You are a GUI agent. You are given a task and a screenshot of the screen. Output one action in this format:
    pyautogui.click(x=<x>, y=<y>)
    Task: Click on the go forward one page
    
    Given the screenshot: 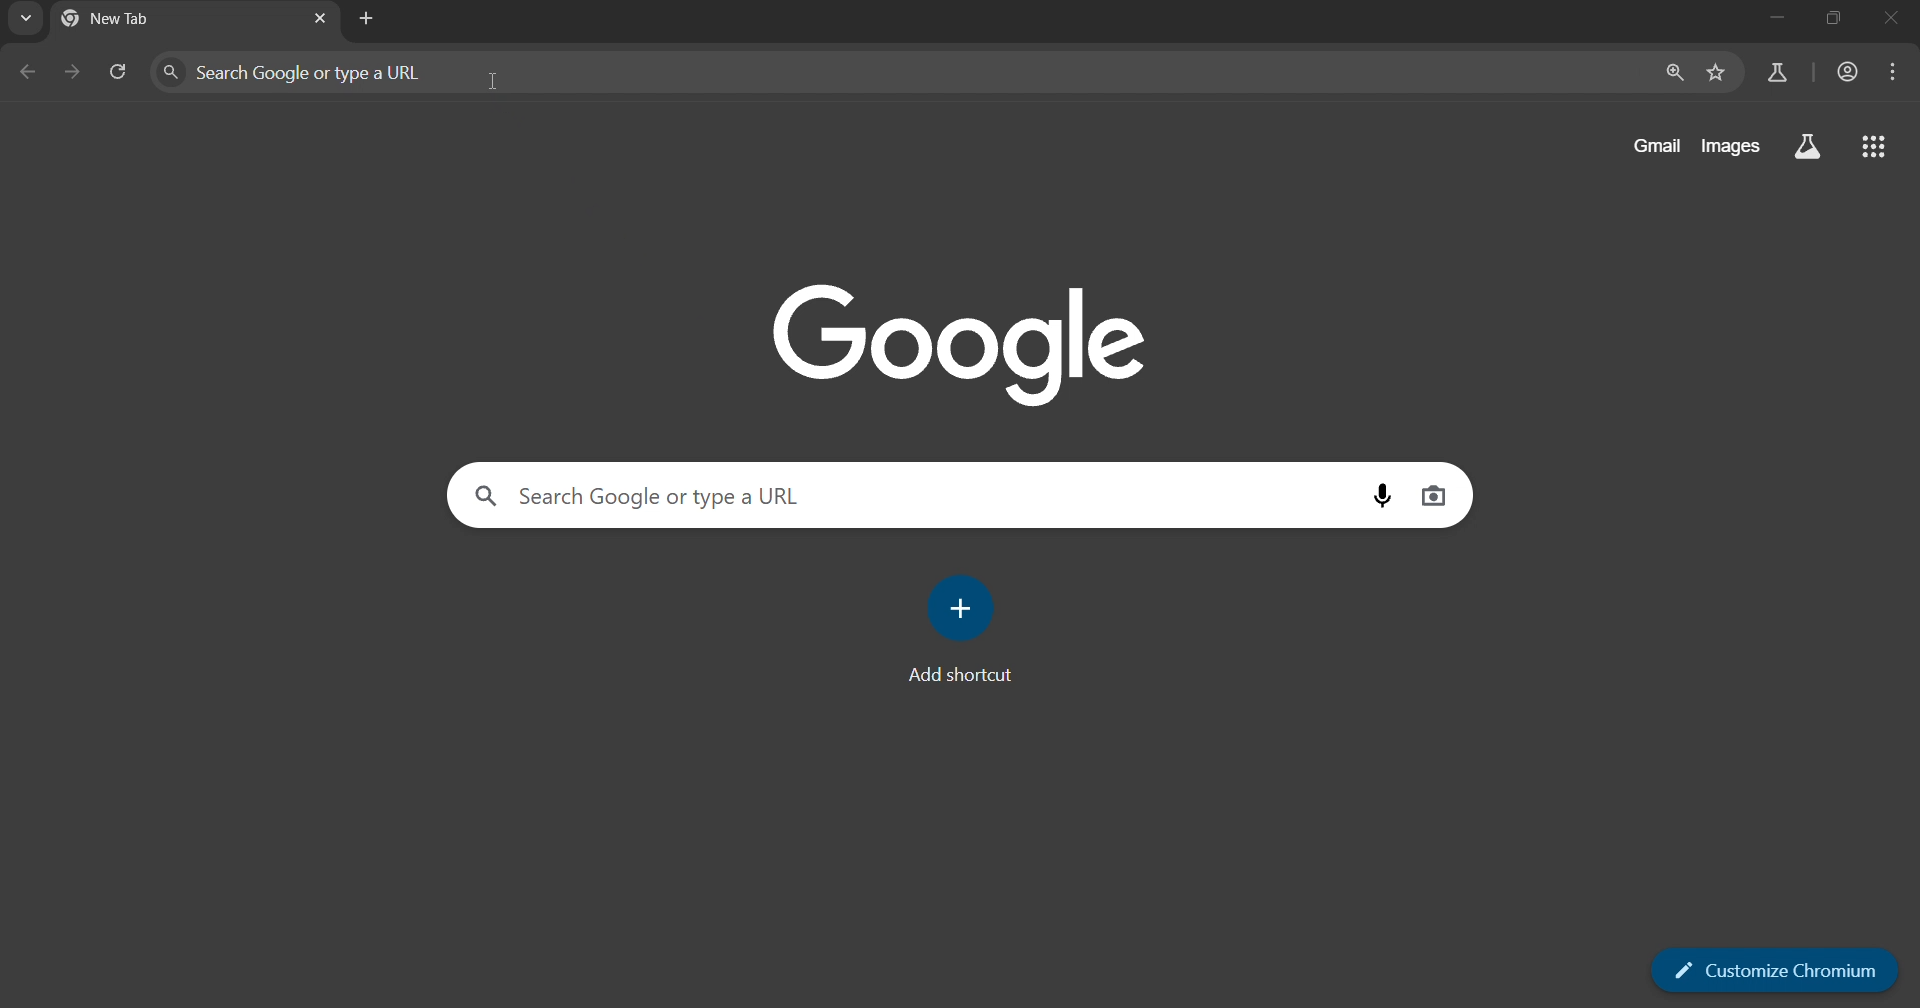 What is the action you would take?
    pyautogui.click(x=73, y=73)
    